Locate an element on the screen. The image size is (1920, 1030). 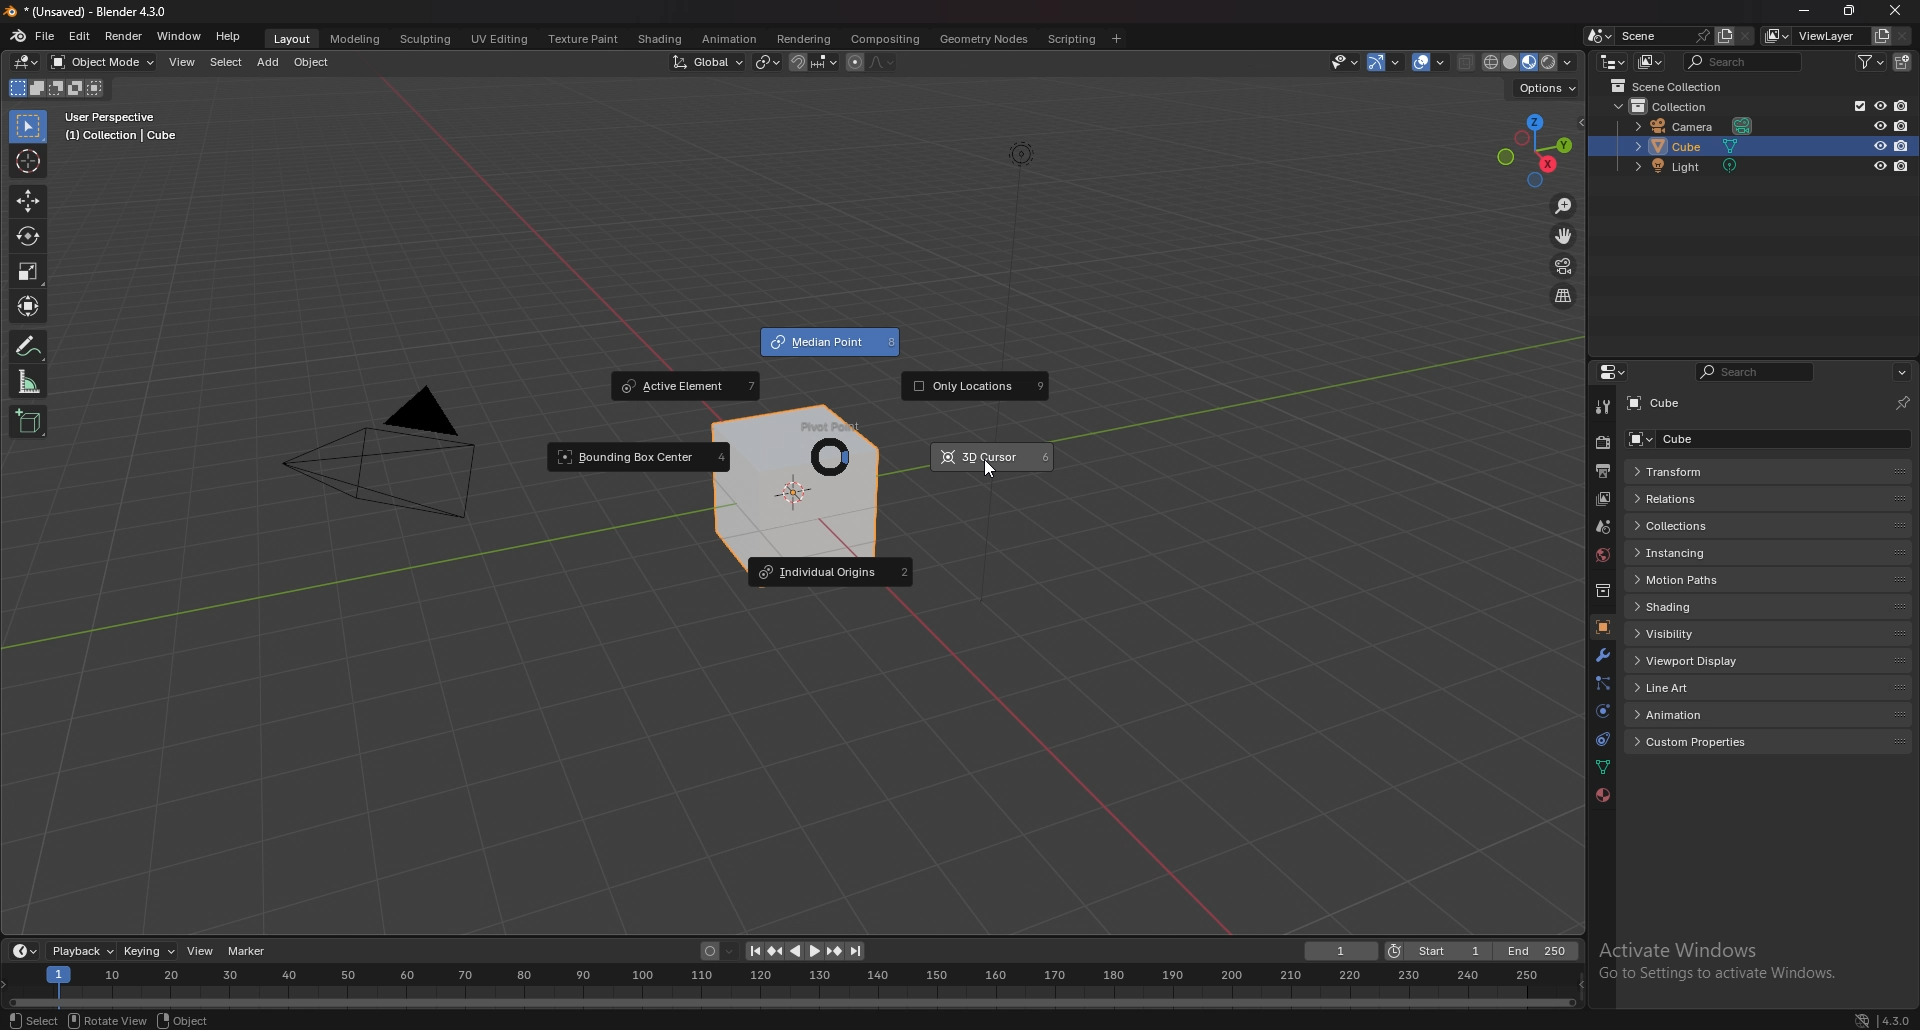
shading is located at coordinates (662, 39).